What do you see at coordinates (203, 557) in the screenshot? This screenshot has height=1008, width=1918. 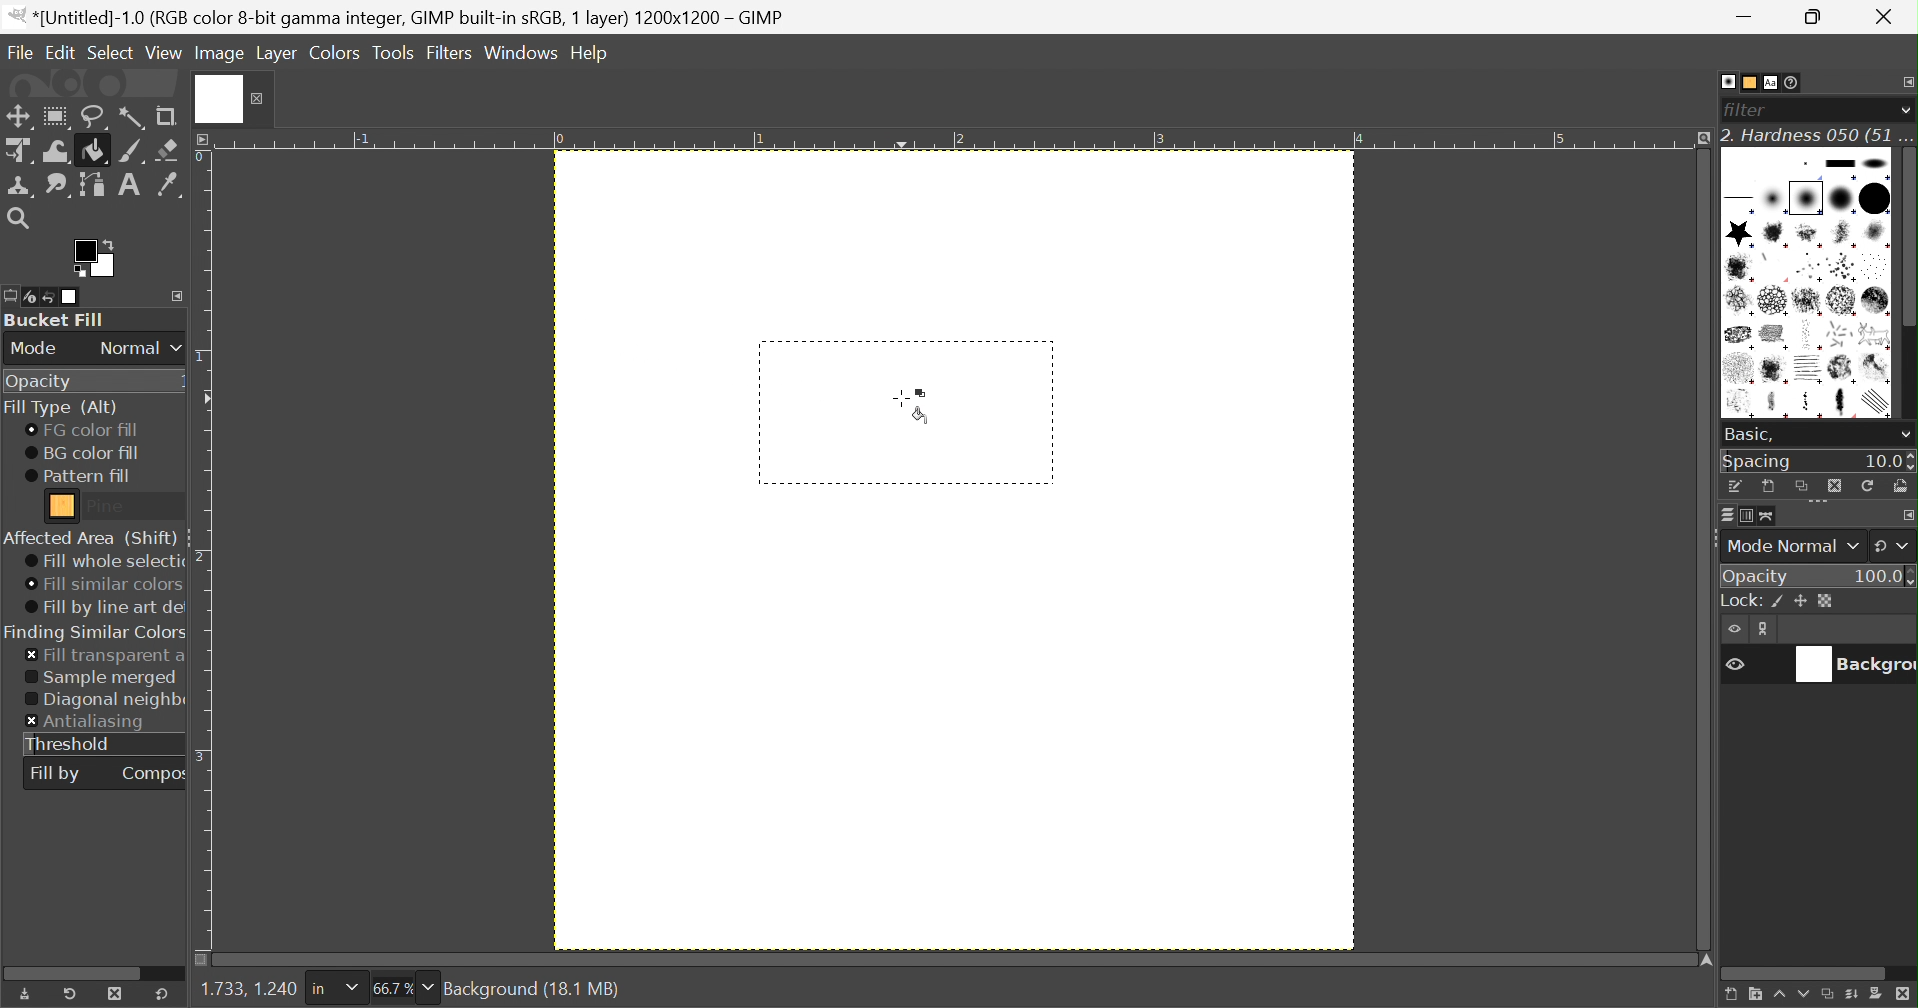 I see `2` at bounding box center [203, 557].